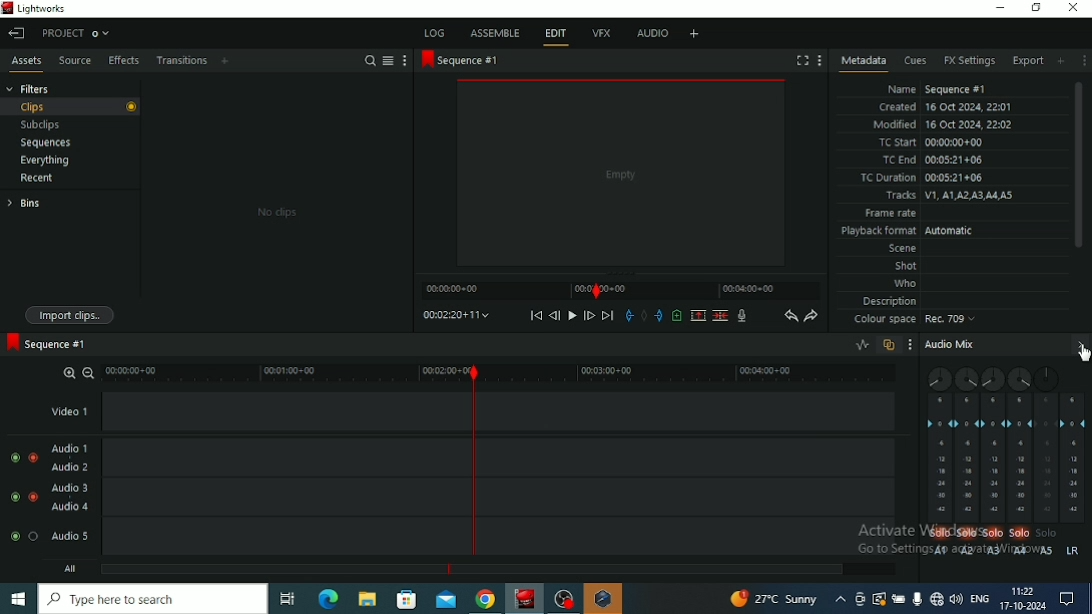 The height and width of the screenshot is (614, 1092). I want to click on Mic, so click(917, 599).